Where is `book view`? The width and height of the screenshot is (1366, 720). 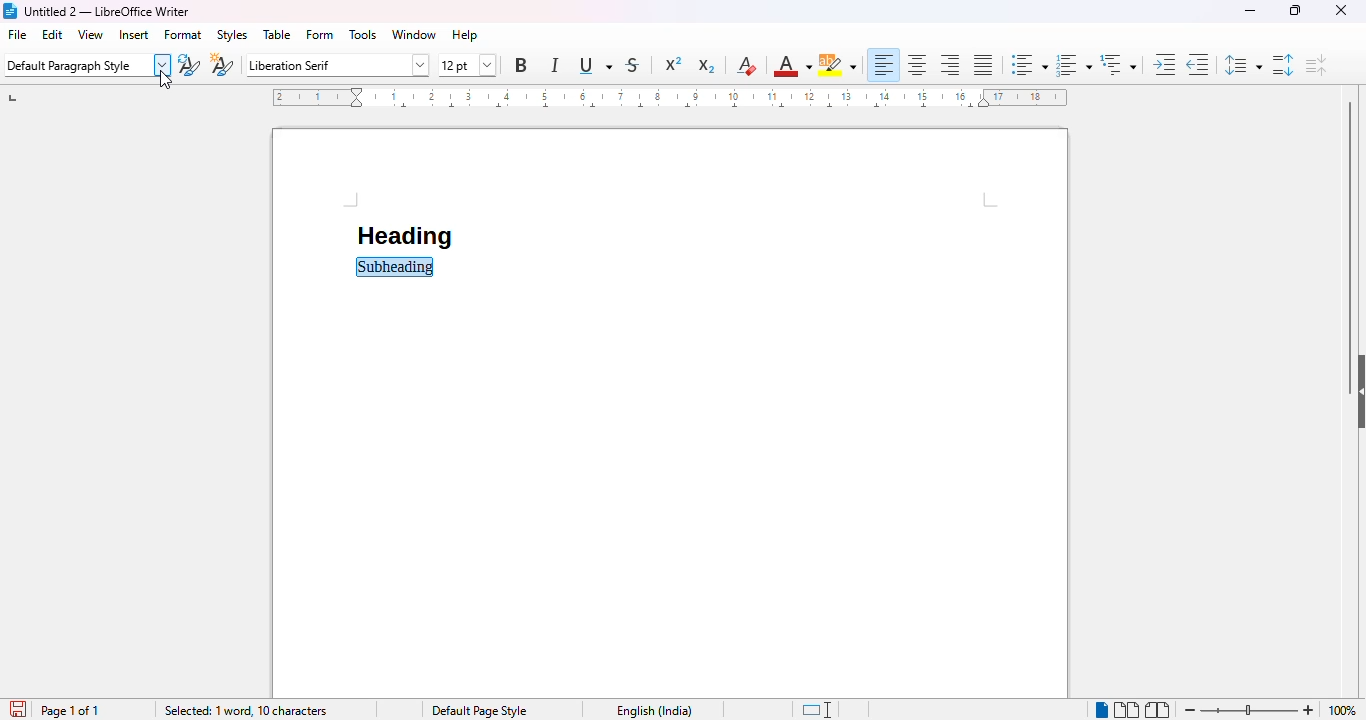 book view is located at coordinates (1158, 708).